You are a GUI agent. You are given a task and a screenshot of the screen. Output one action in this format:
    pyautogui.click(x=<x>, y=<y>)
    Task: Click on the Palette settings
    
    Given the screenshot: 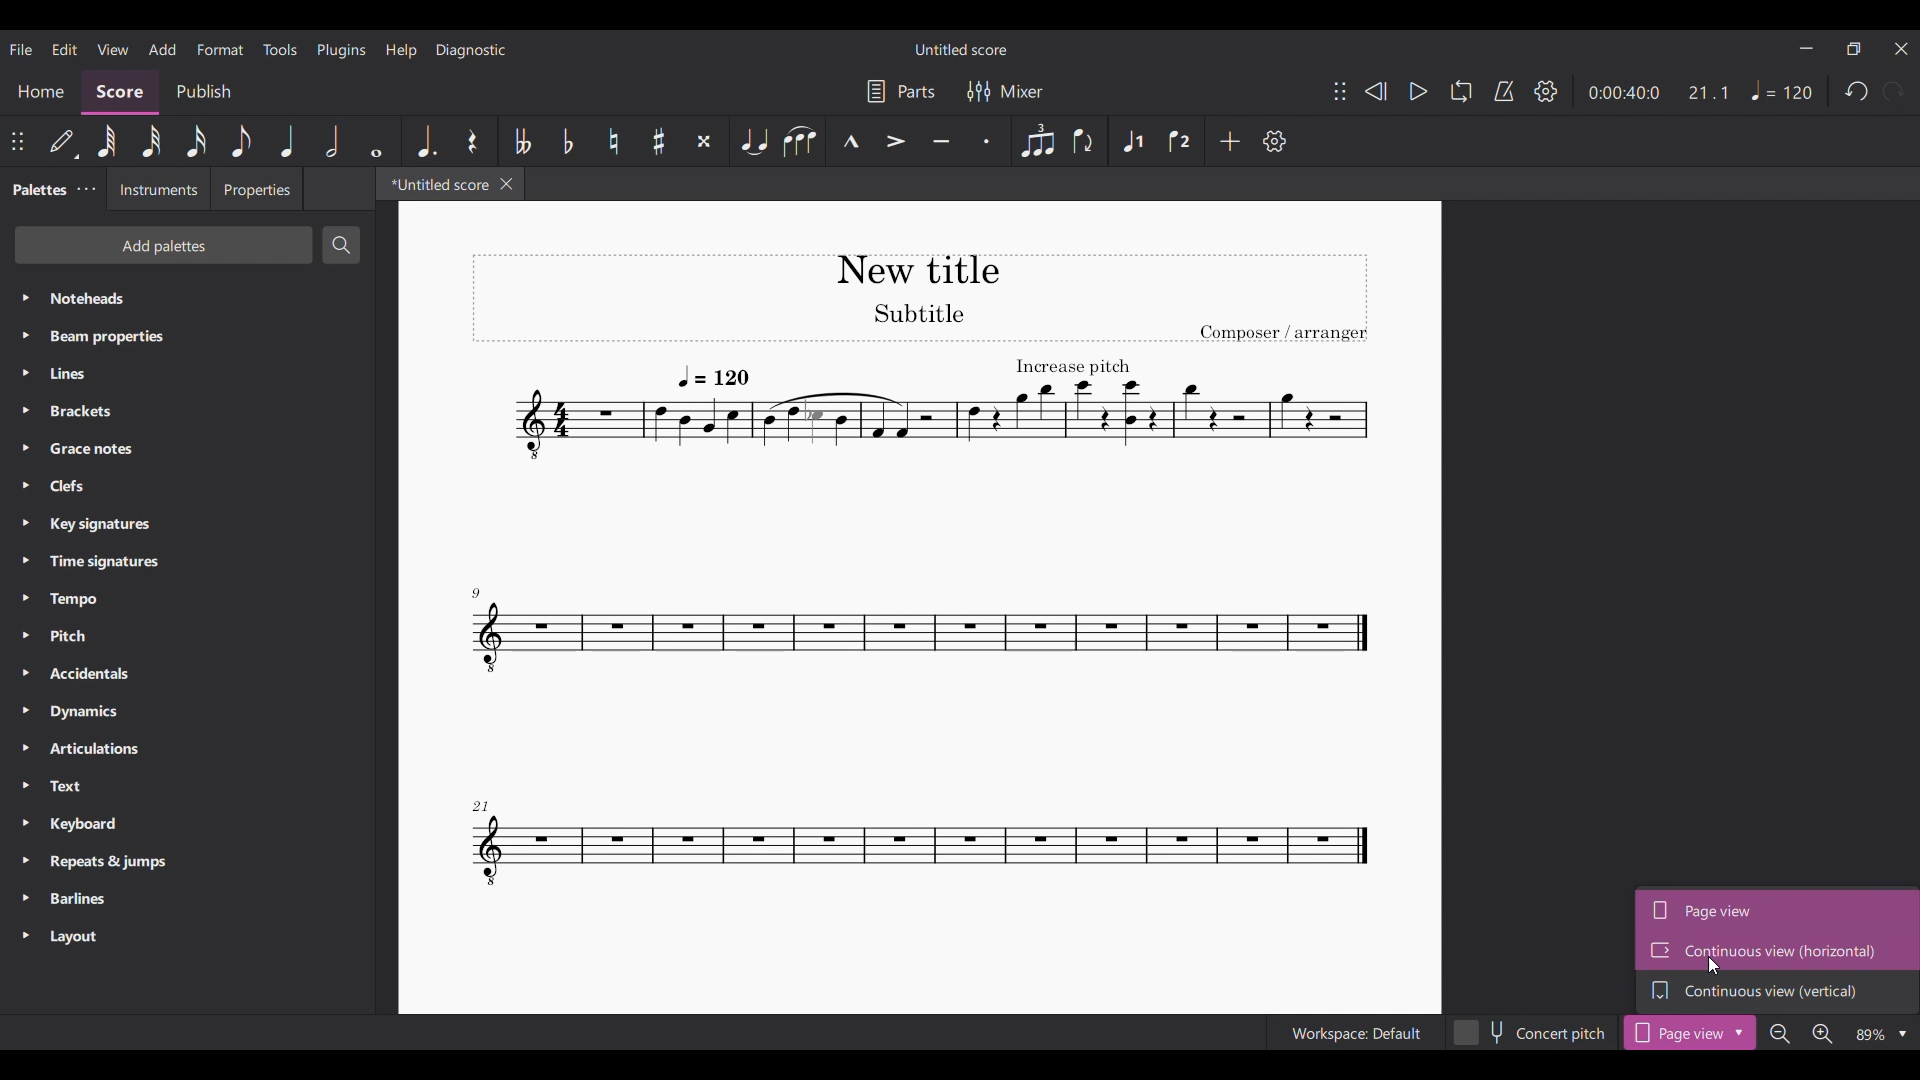 What is the action you would take?
    pyautogui.click(x=86, y=188)
    